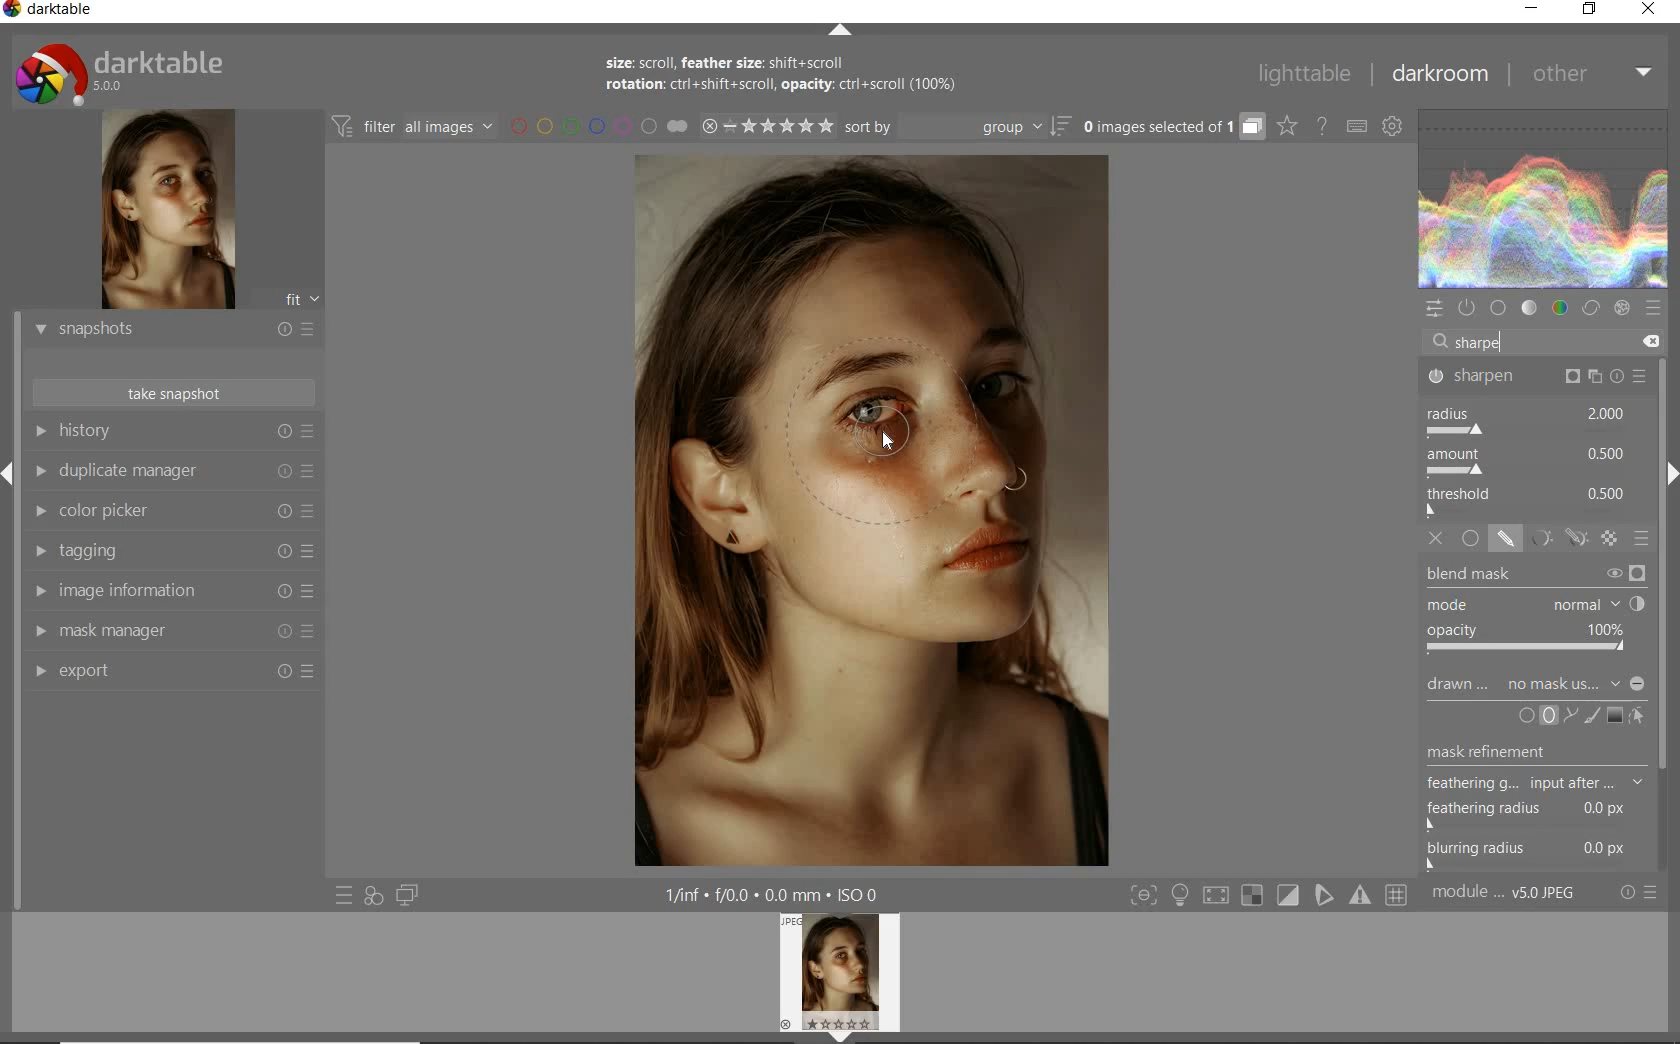 Image resolution: width=1680 pixels, height=1044 pixels. What do you see at coordinates (1594, 715) in the screenshot?
I see `ADD BRUSH` at bounding box center [1594, 715].